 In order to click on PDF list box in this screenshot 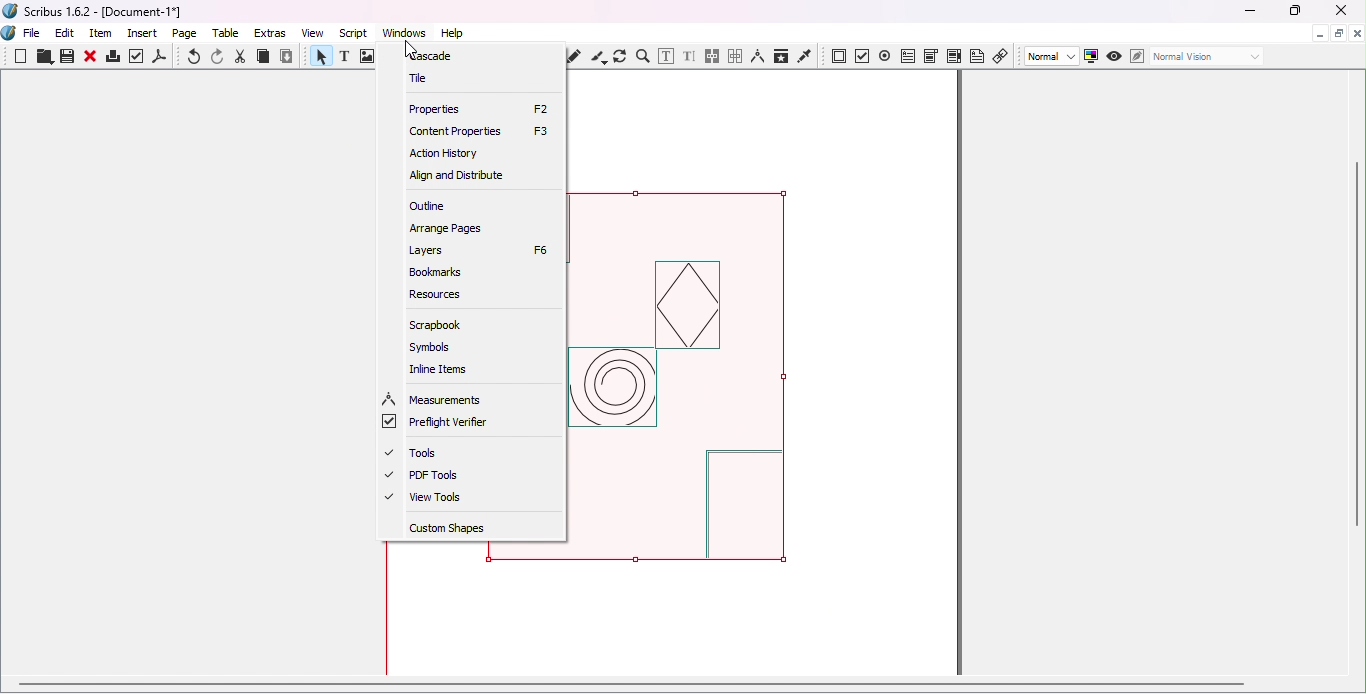, I will do `click(954, 56)`.